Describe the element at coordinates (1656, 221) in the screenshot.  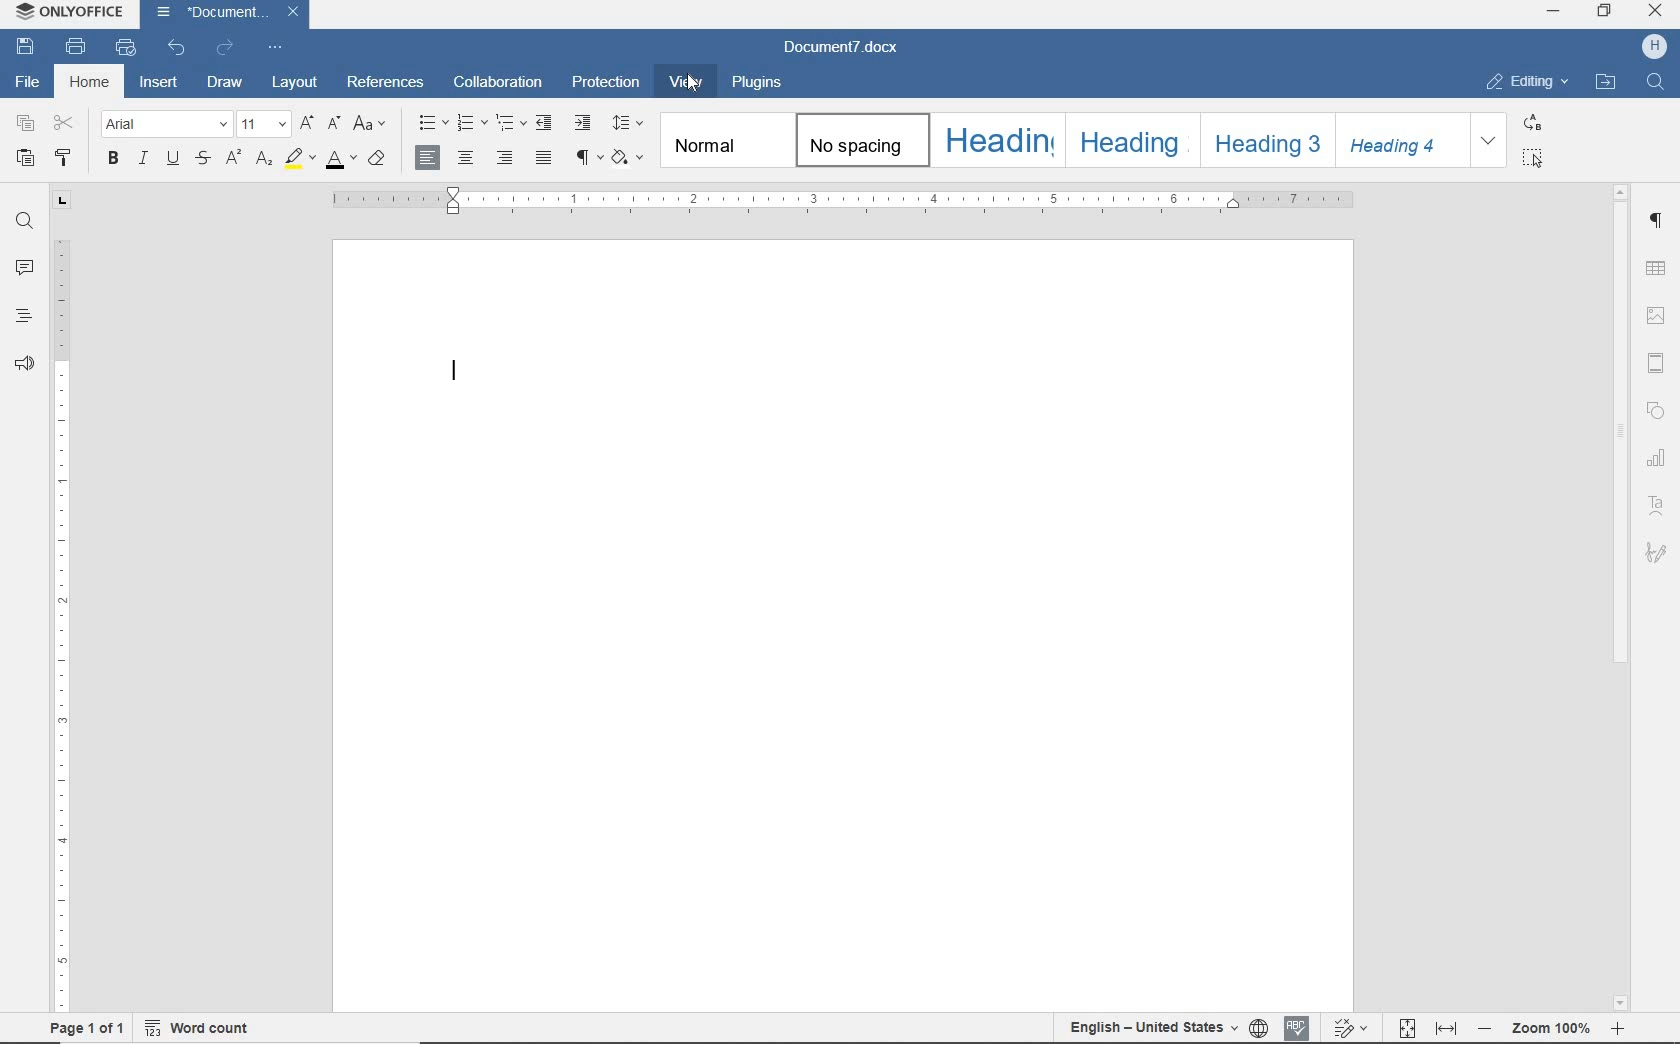
I see `PARAGRAPH SETTINGS` at that location.